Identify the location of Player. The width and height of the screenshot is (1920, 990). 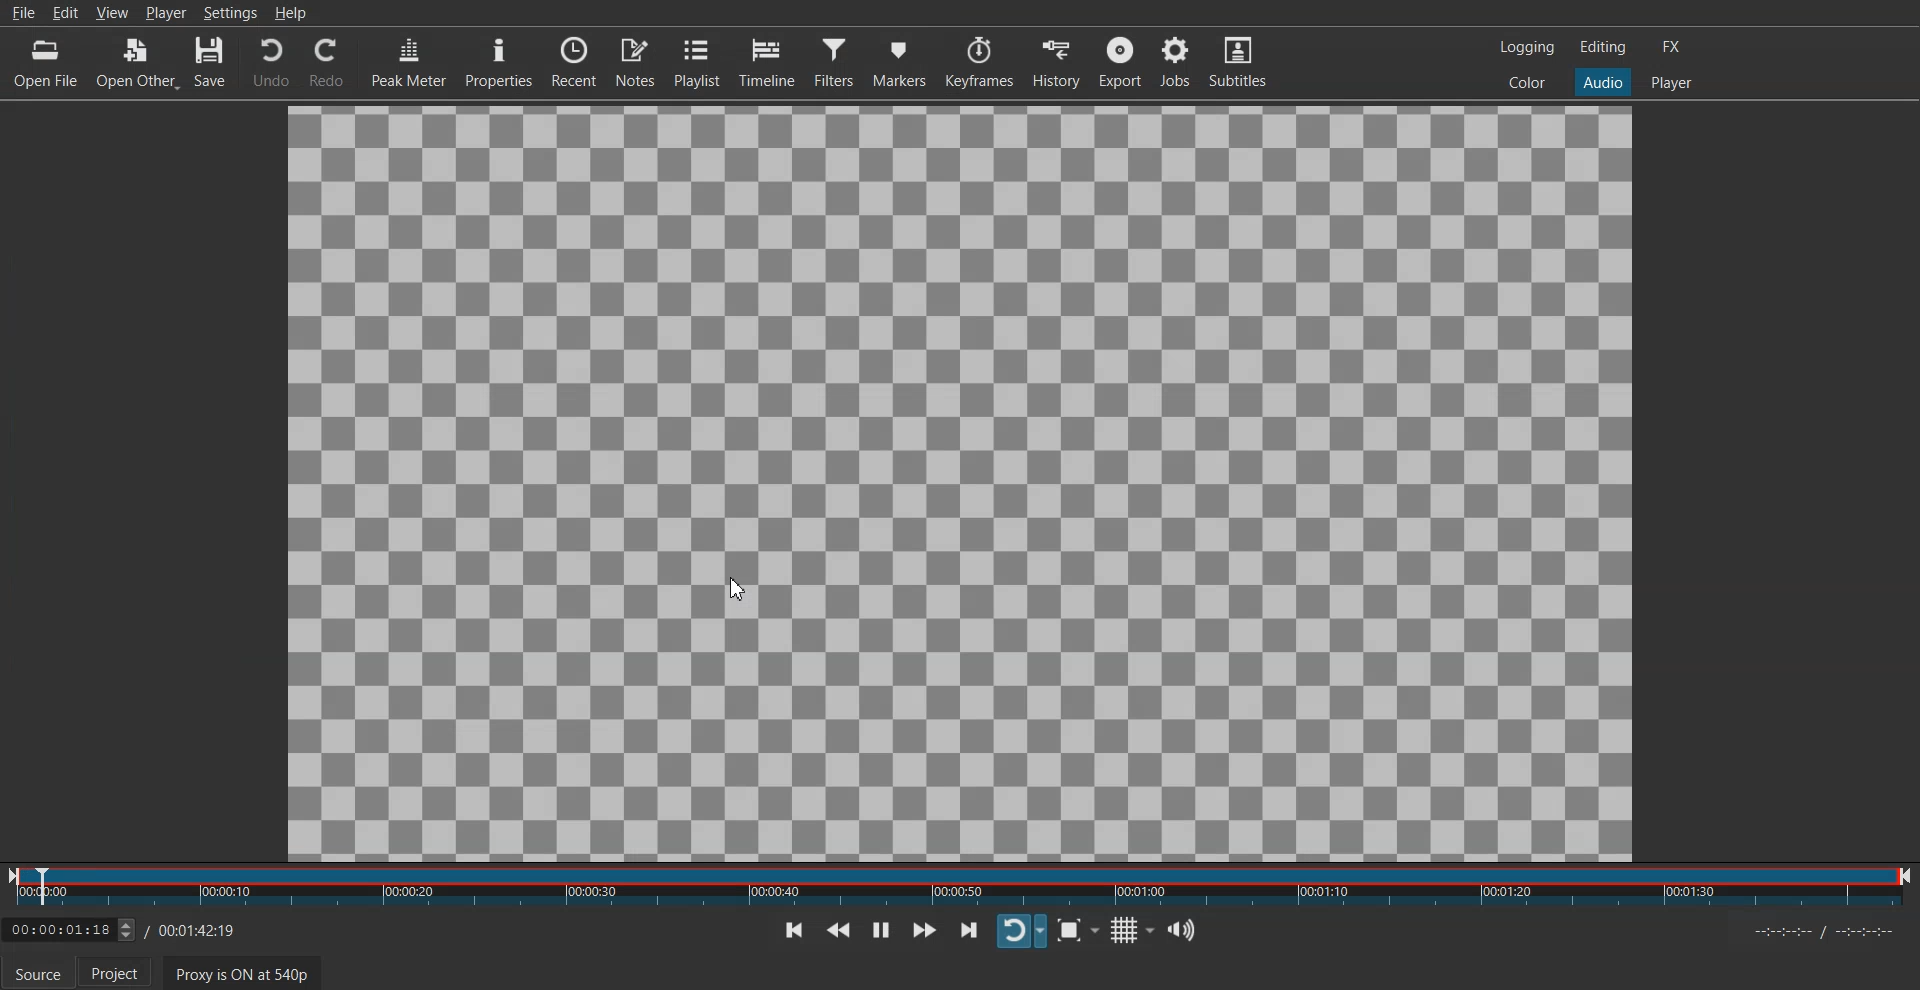
(165, 13).